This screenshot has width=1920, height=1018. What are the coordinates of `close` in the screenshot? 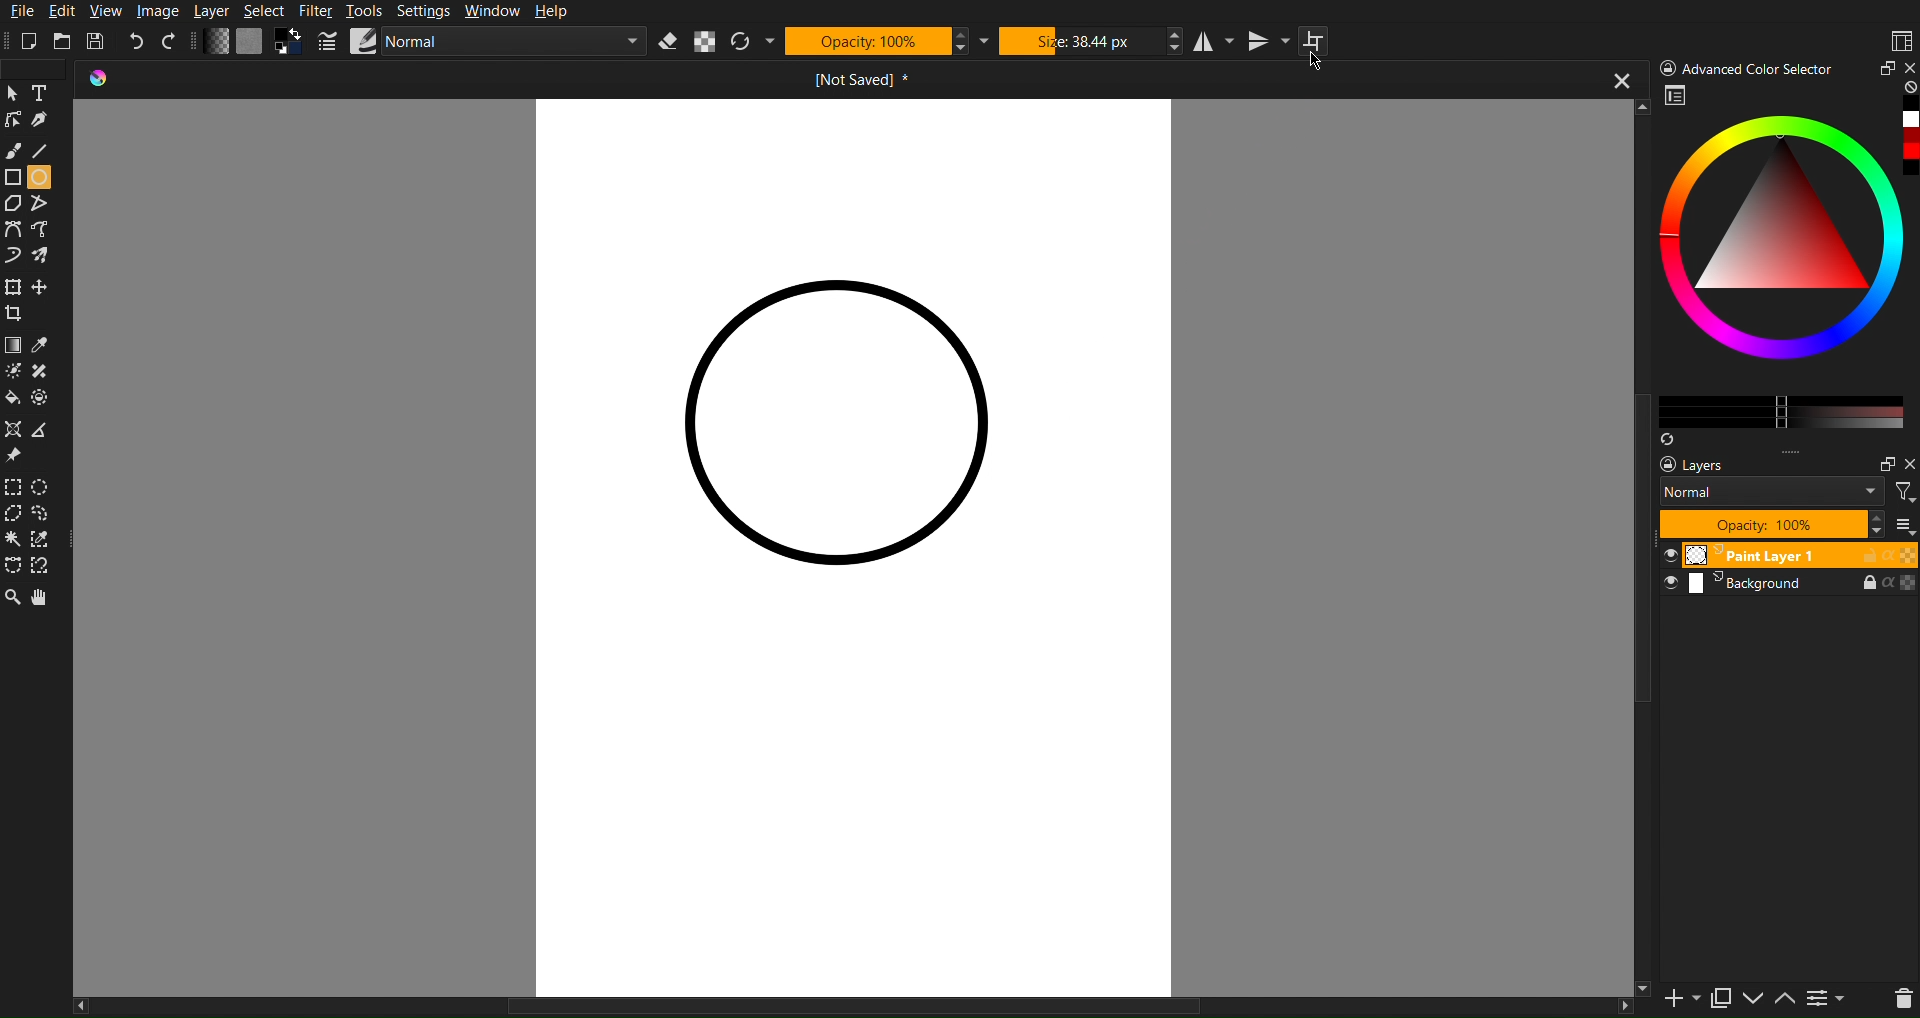 It's located at (1613, 83).